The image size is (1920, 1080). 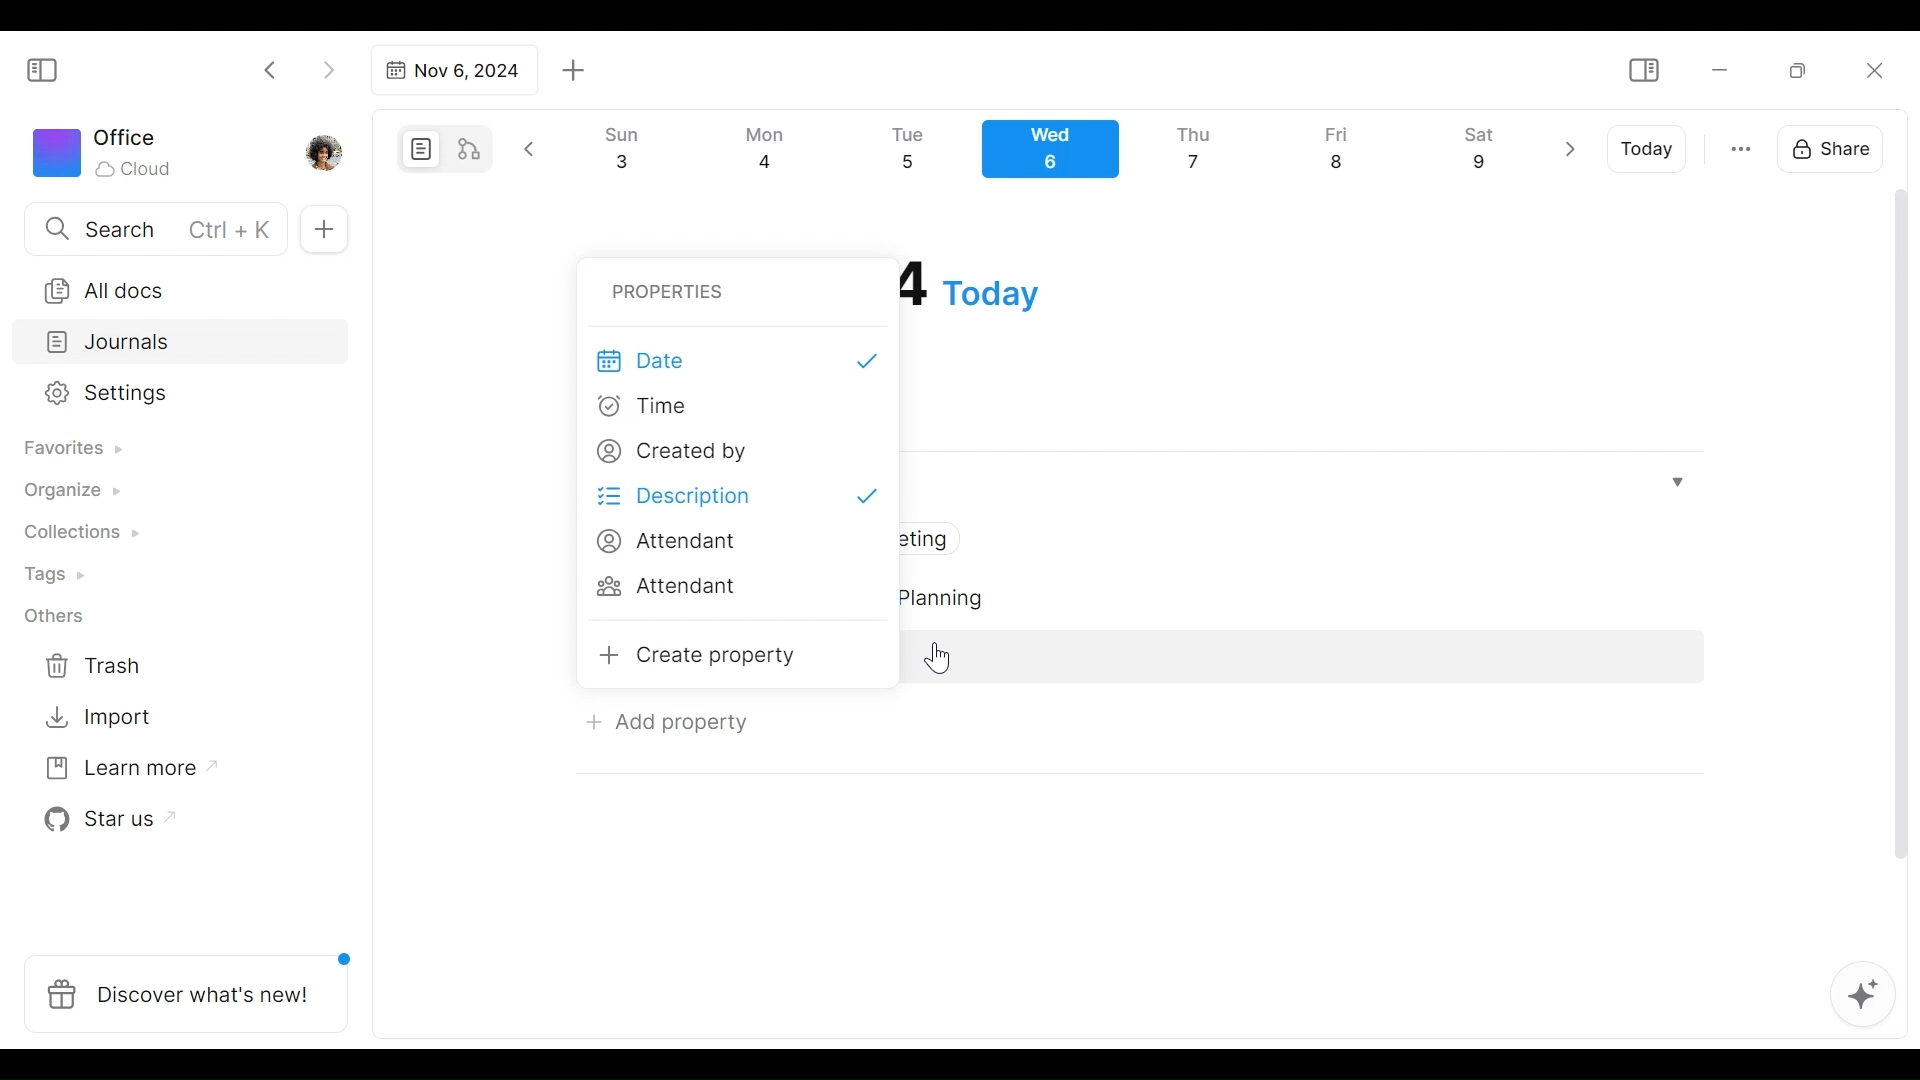 I want to click on Click to go forward, so click(x=328, y=68).